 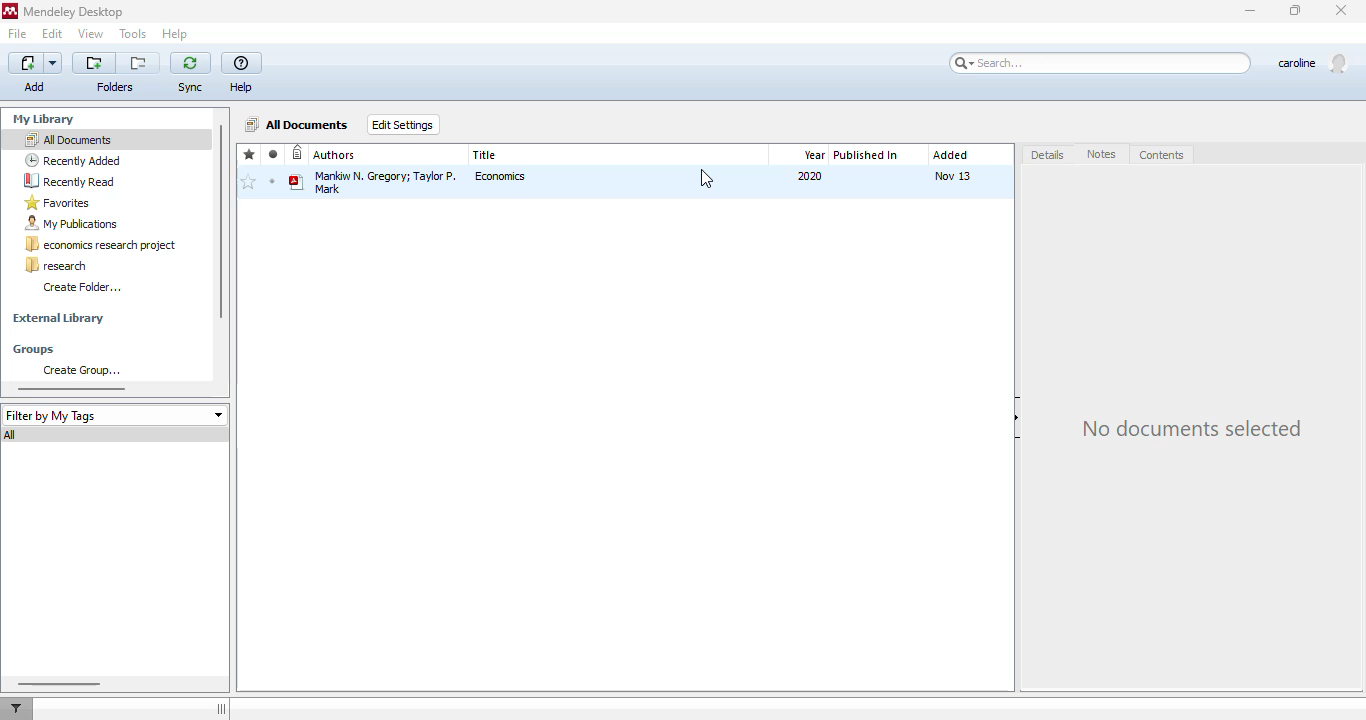 I want to click on view, so click(x=91, y=33).